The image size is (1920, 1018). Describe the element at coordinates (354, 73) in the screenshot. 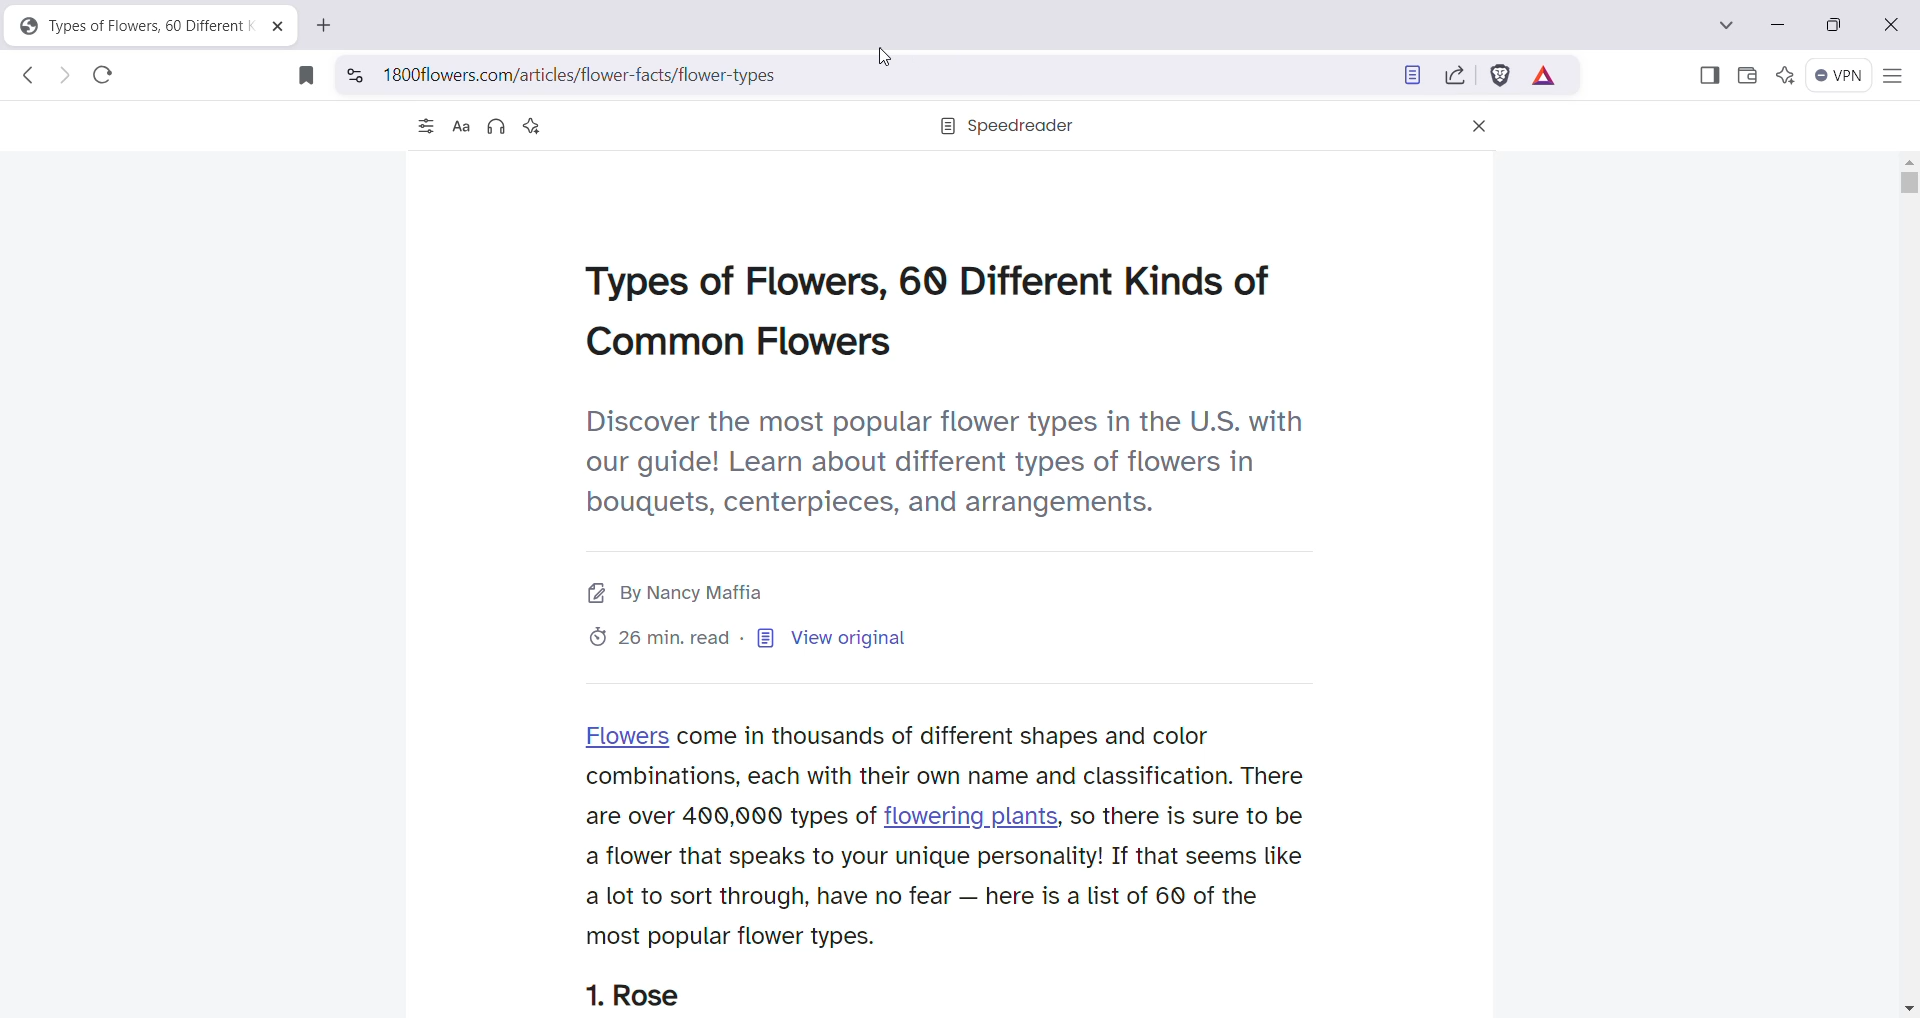

I see `Visit site information` at that location.